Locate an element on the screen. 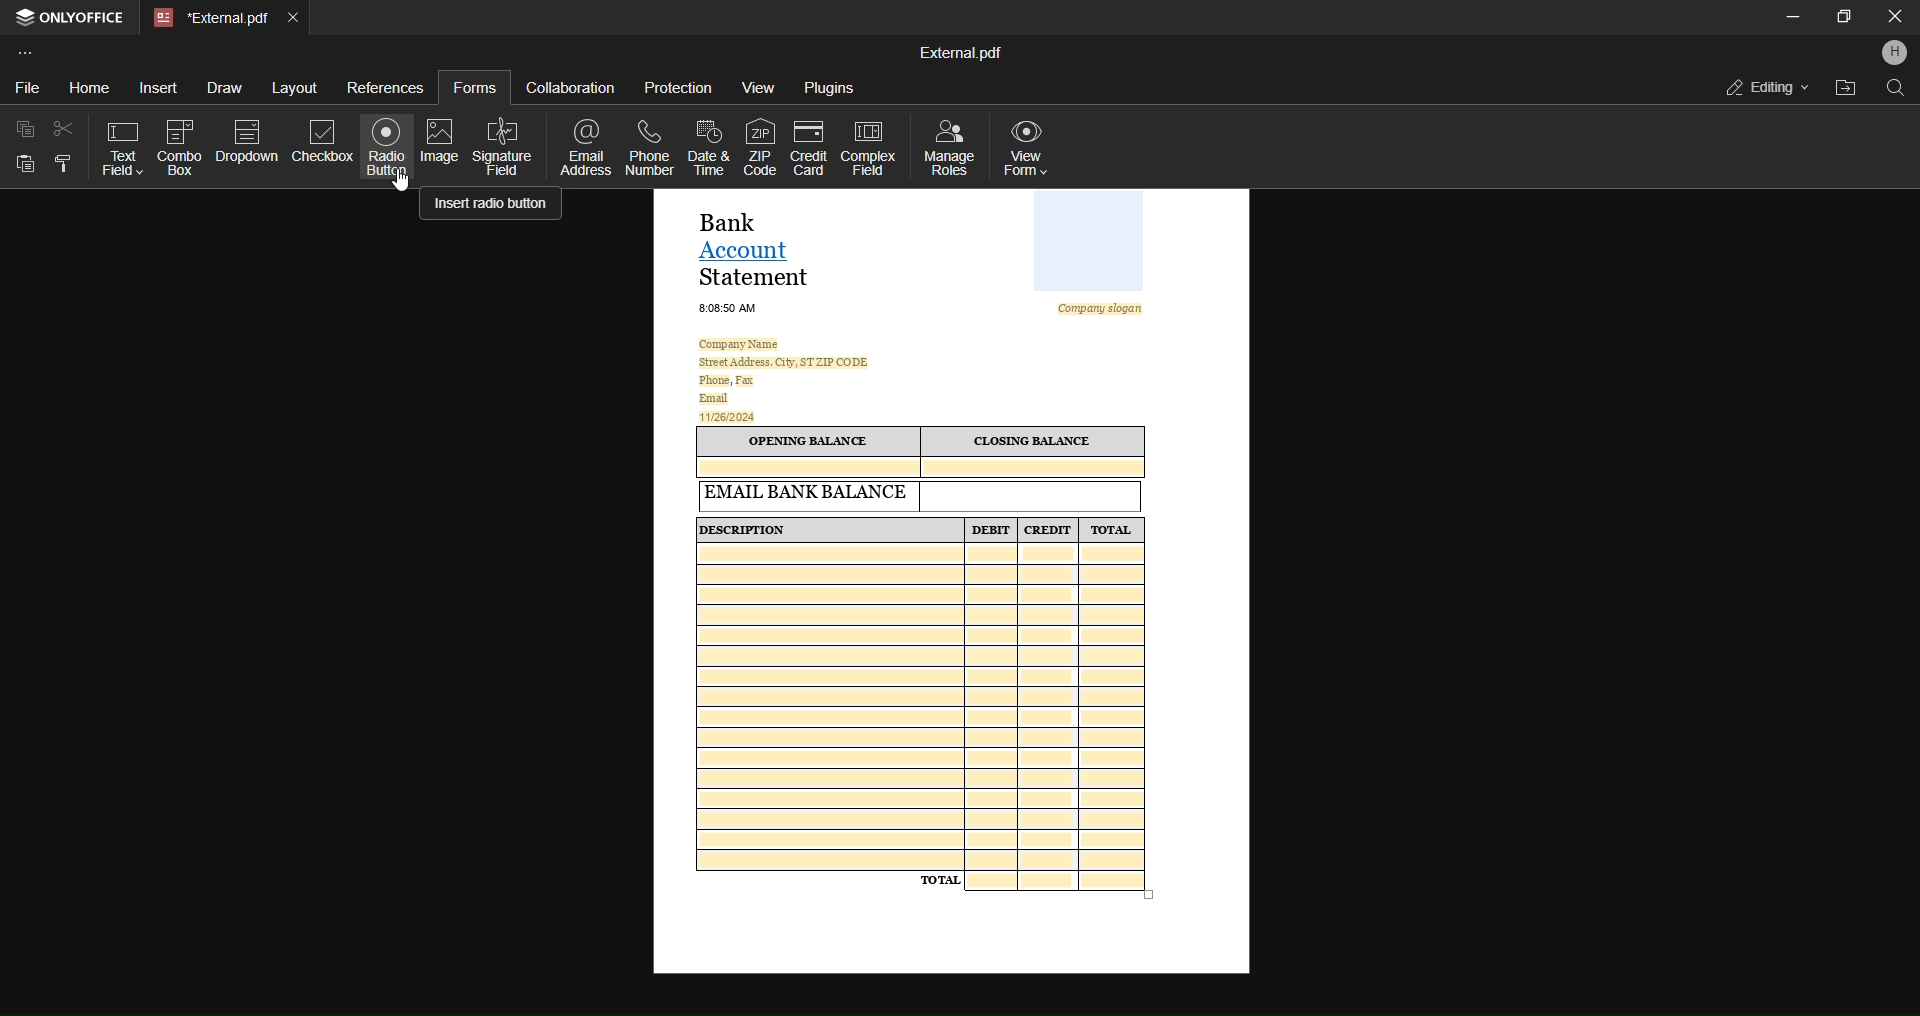 This screenshot has width=1920, height=1016. email address is located at coordinates (586, 147).